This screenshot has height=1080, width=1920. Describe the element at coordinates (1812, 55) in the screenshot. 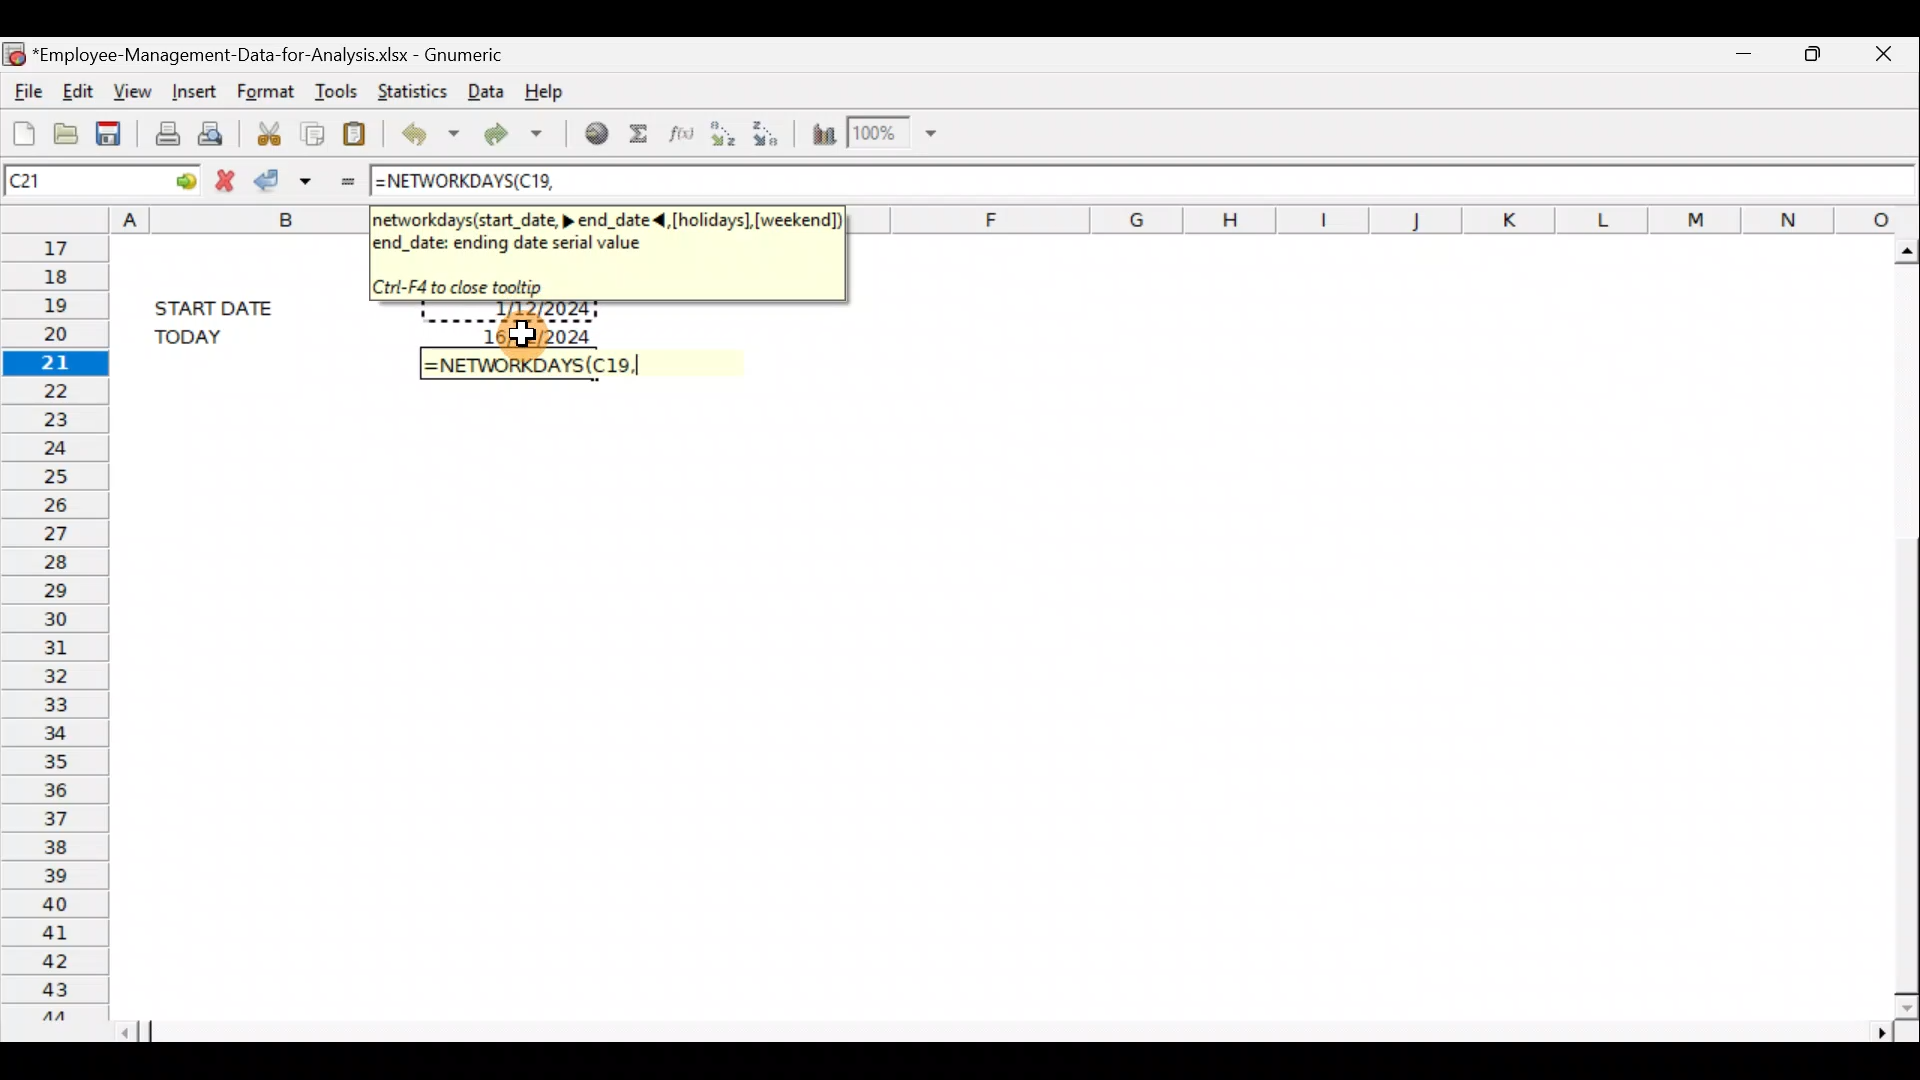

I see `Maximize` at that location.